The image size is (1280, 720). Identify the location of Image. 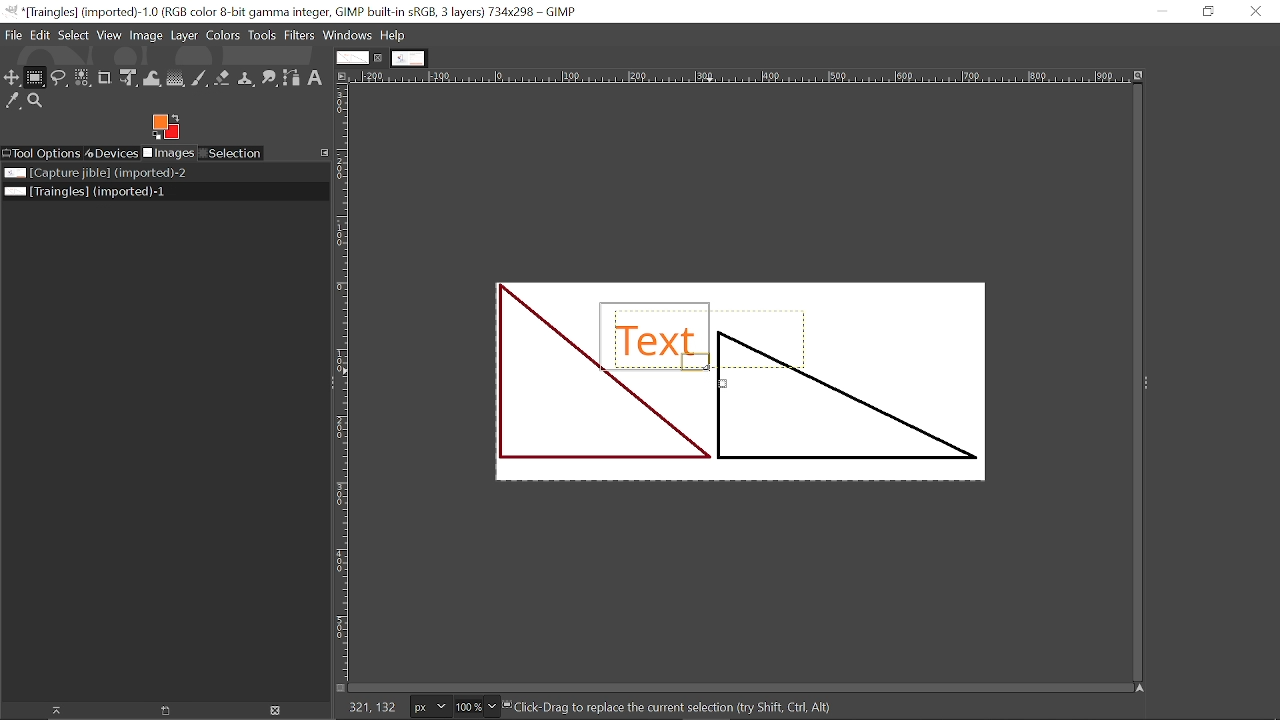
(146, 36).